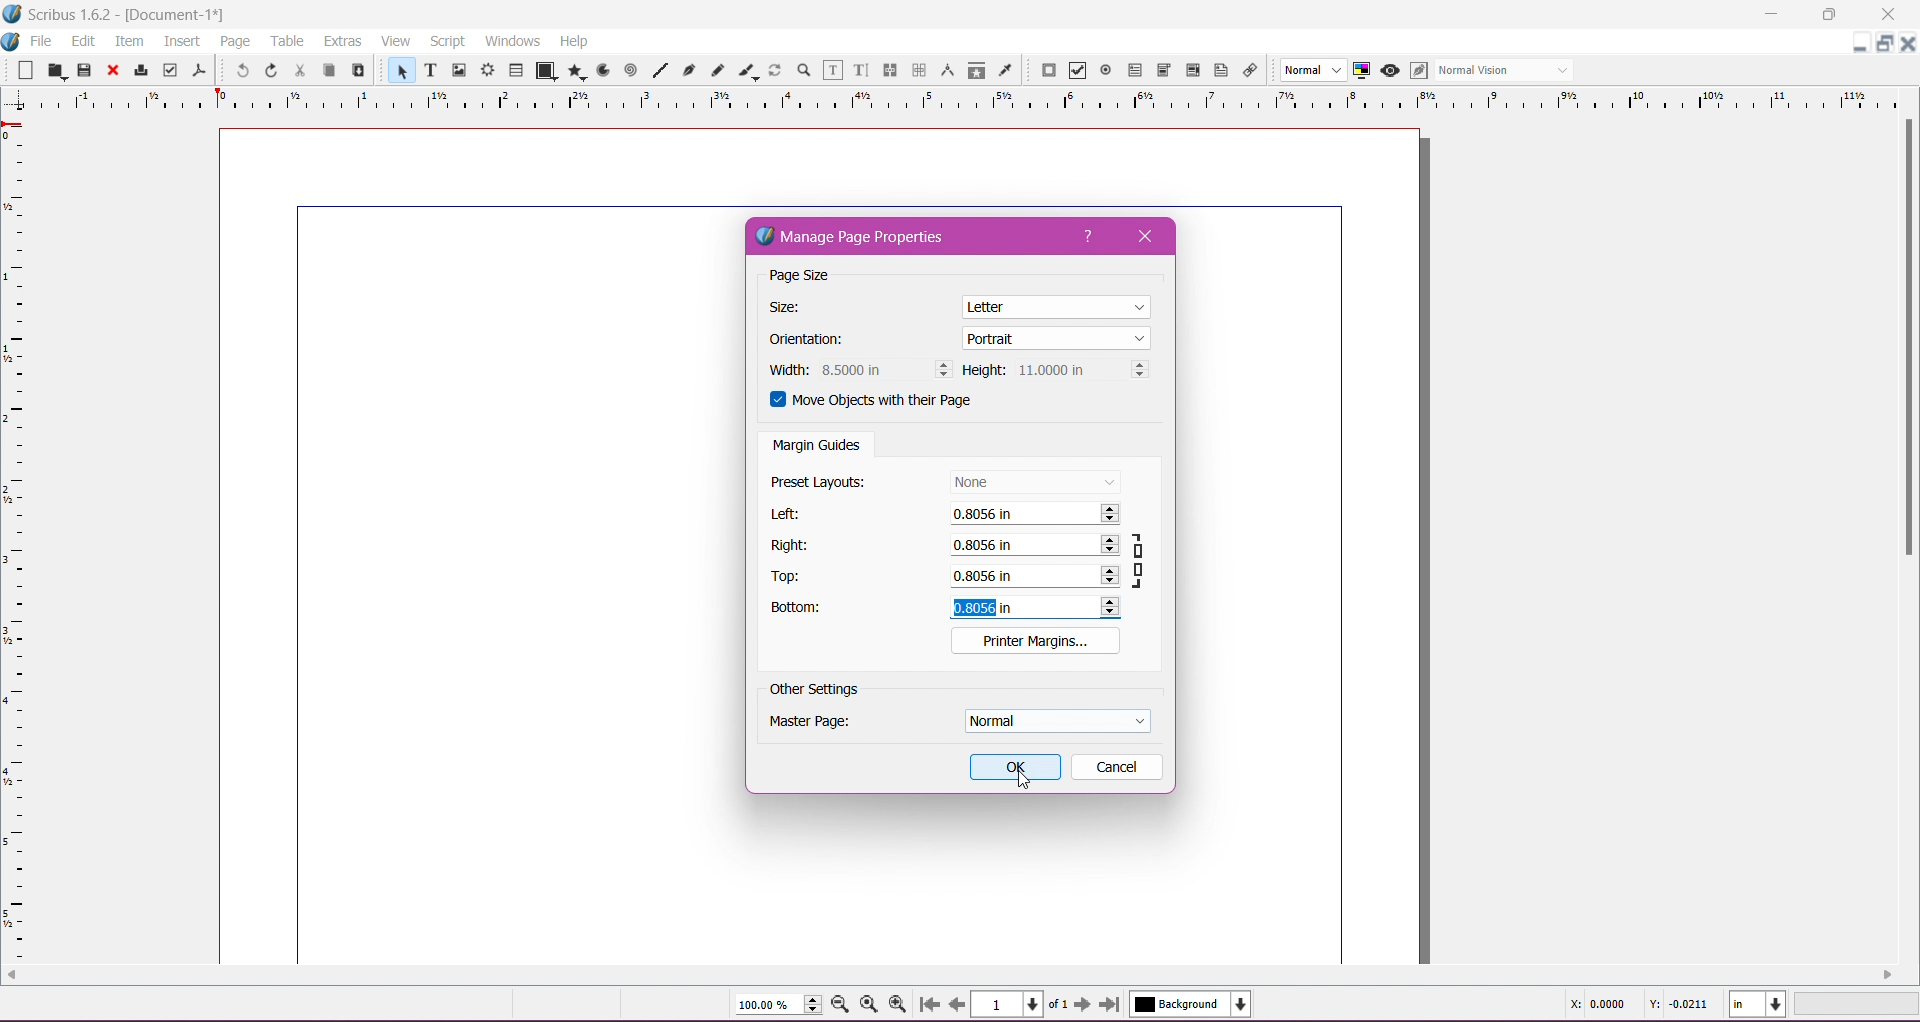 The image size is (1920, 1022). What do you see at coordinates (841, 1005) in the screenshot?
I see `Zoom out by the stepping value in Tools preferences` at bounding box center [841, 1005].